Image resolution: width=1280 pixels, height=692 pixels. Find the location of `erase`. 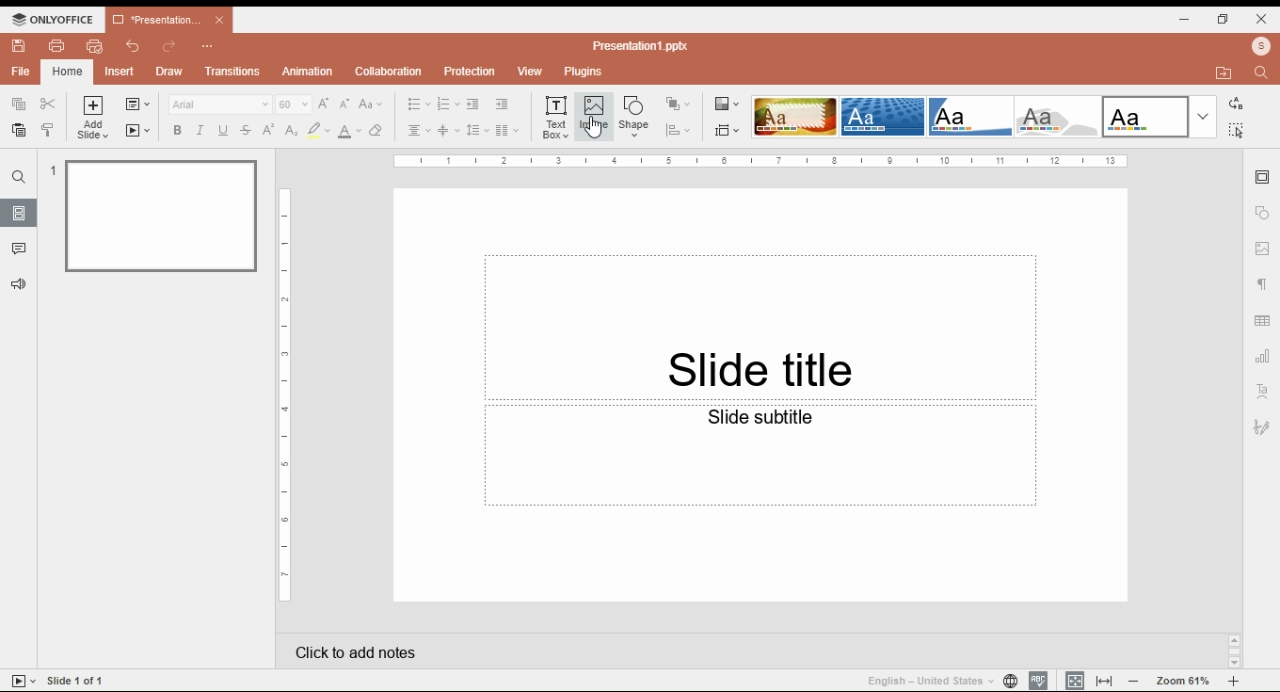

erase is located at coordinates (378, 131).